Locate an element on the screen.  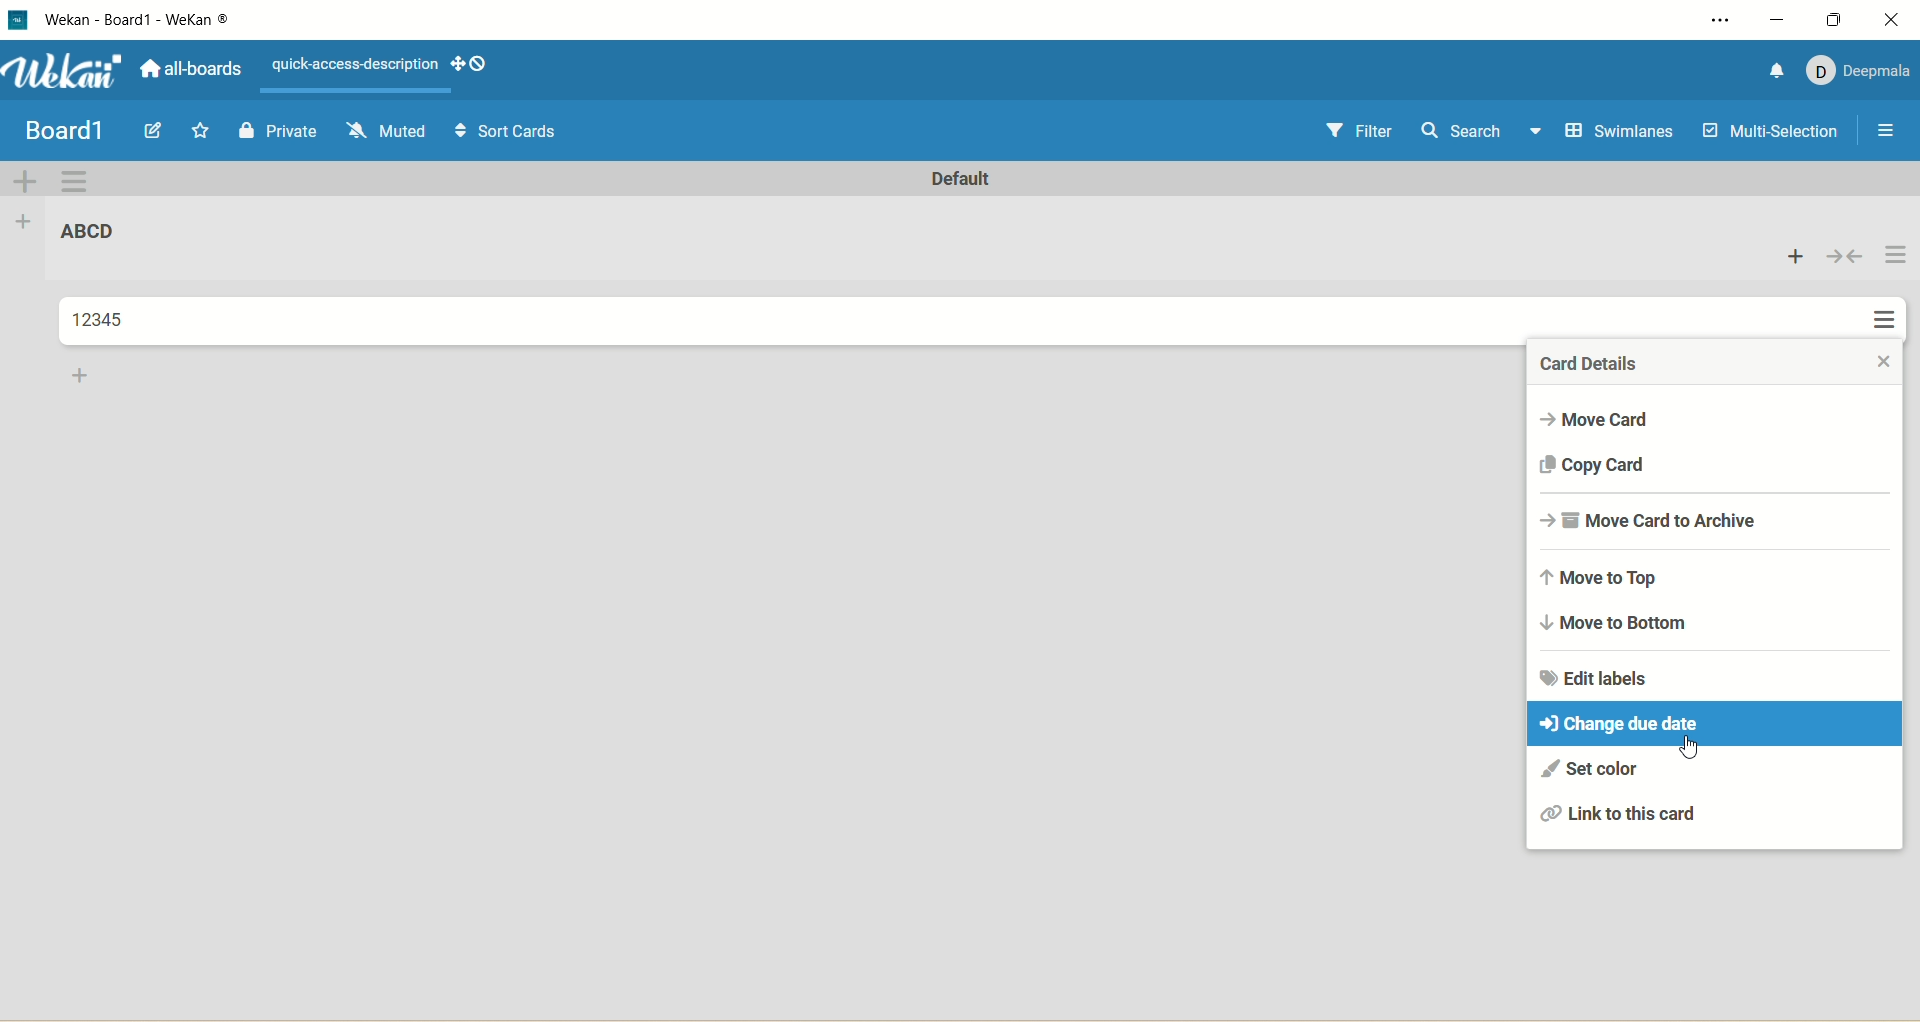
sort cards is located at coordinates (511, 131).